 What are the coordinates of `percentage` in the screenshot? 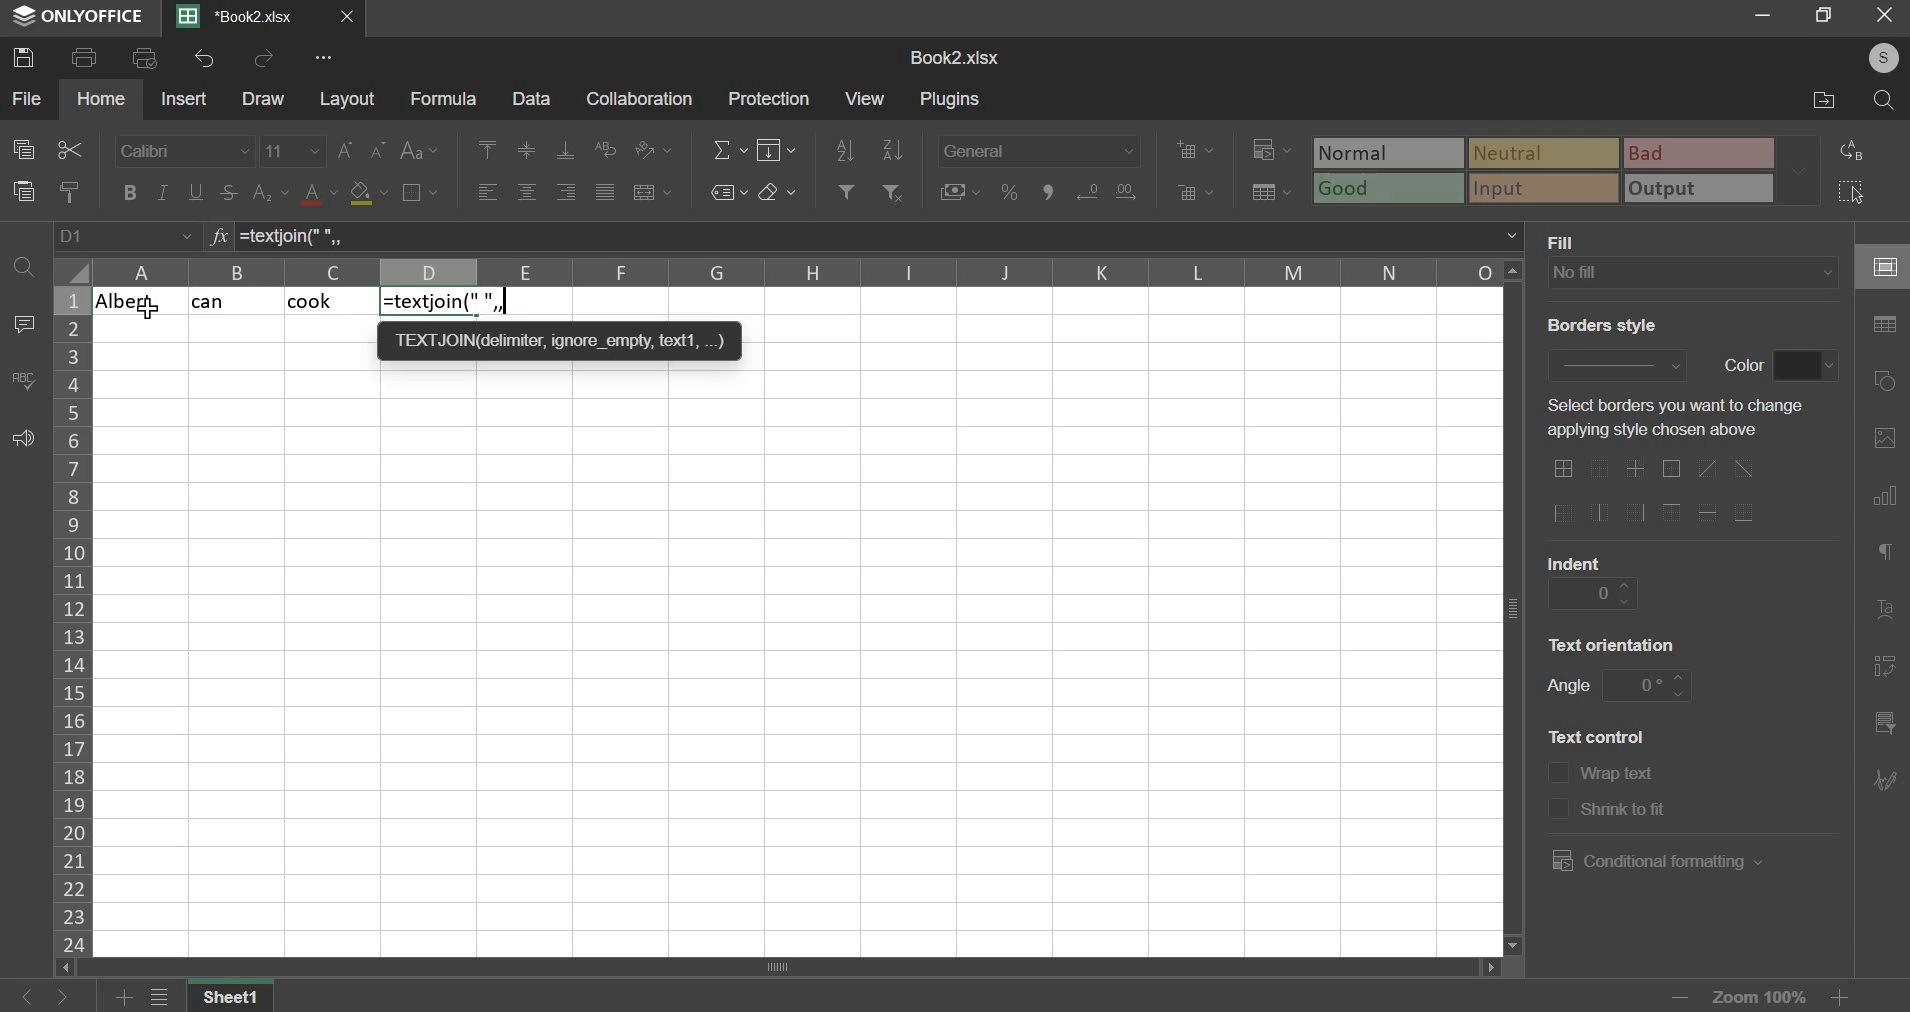 It's located at (1008, 192).